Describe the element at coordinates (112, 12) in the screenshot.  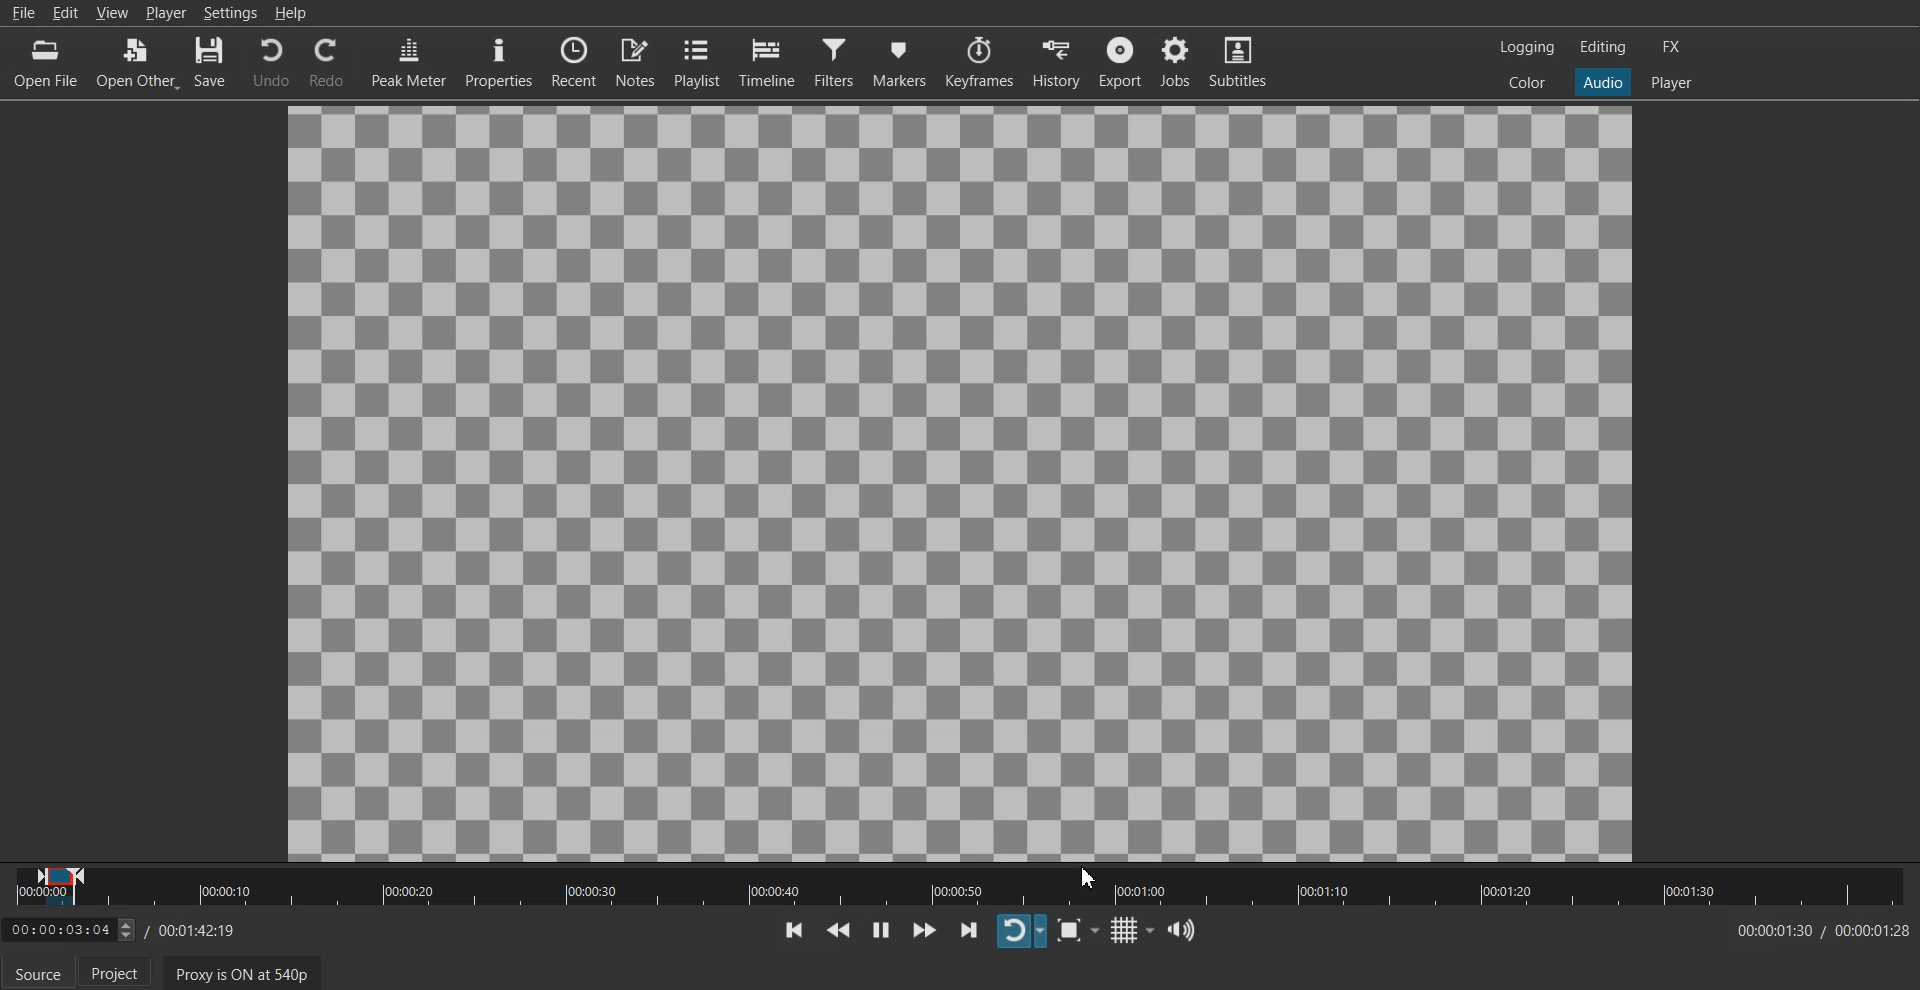
I see `View` at that location.